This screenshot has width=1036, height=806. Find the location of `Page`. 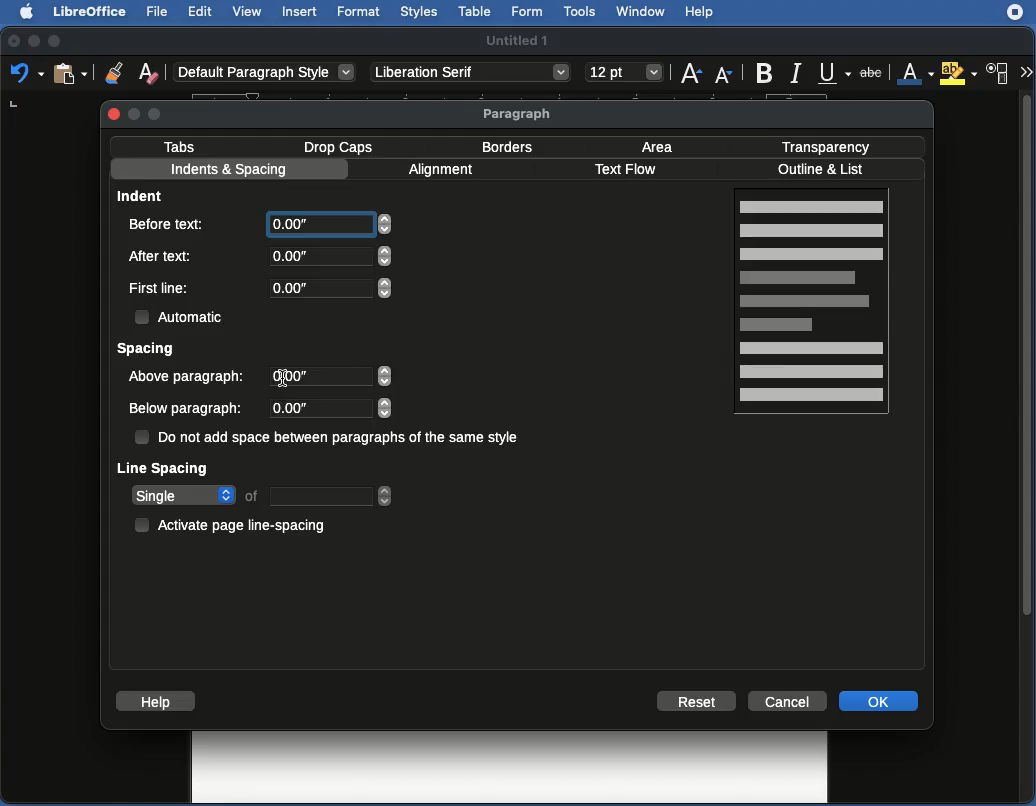

Page is located at coordinates (814, 304).